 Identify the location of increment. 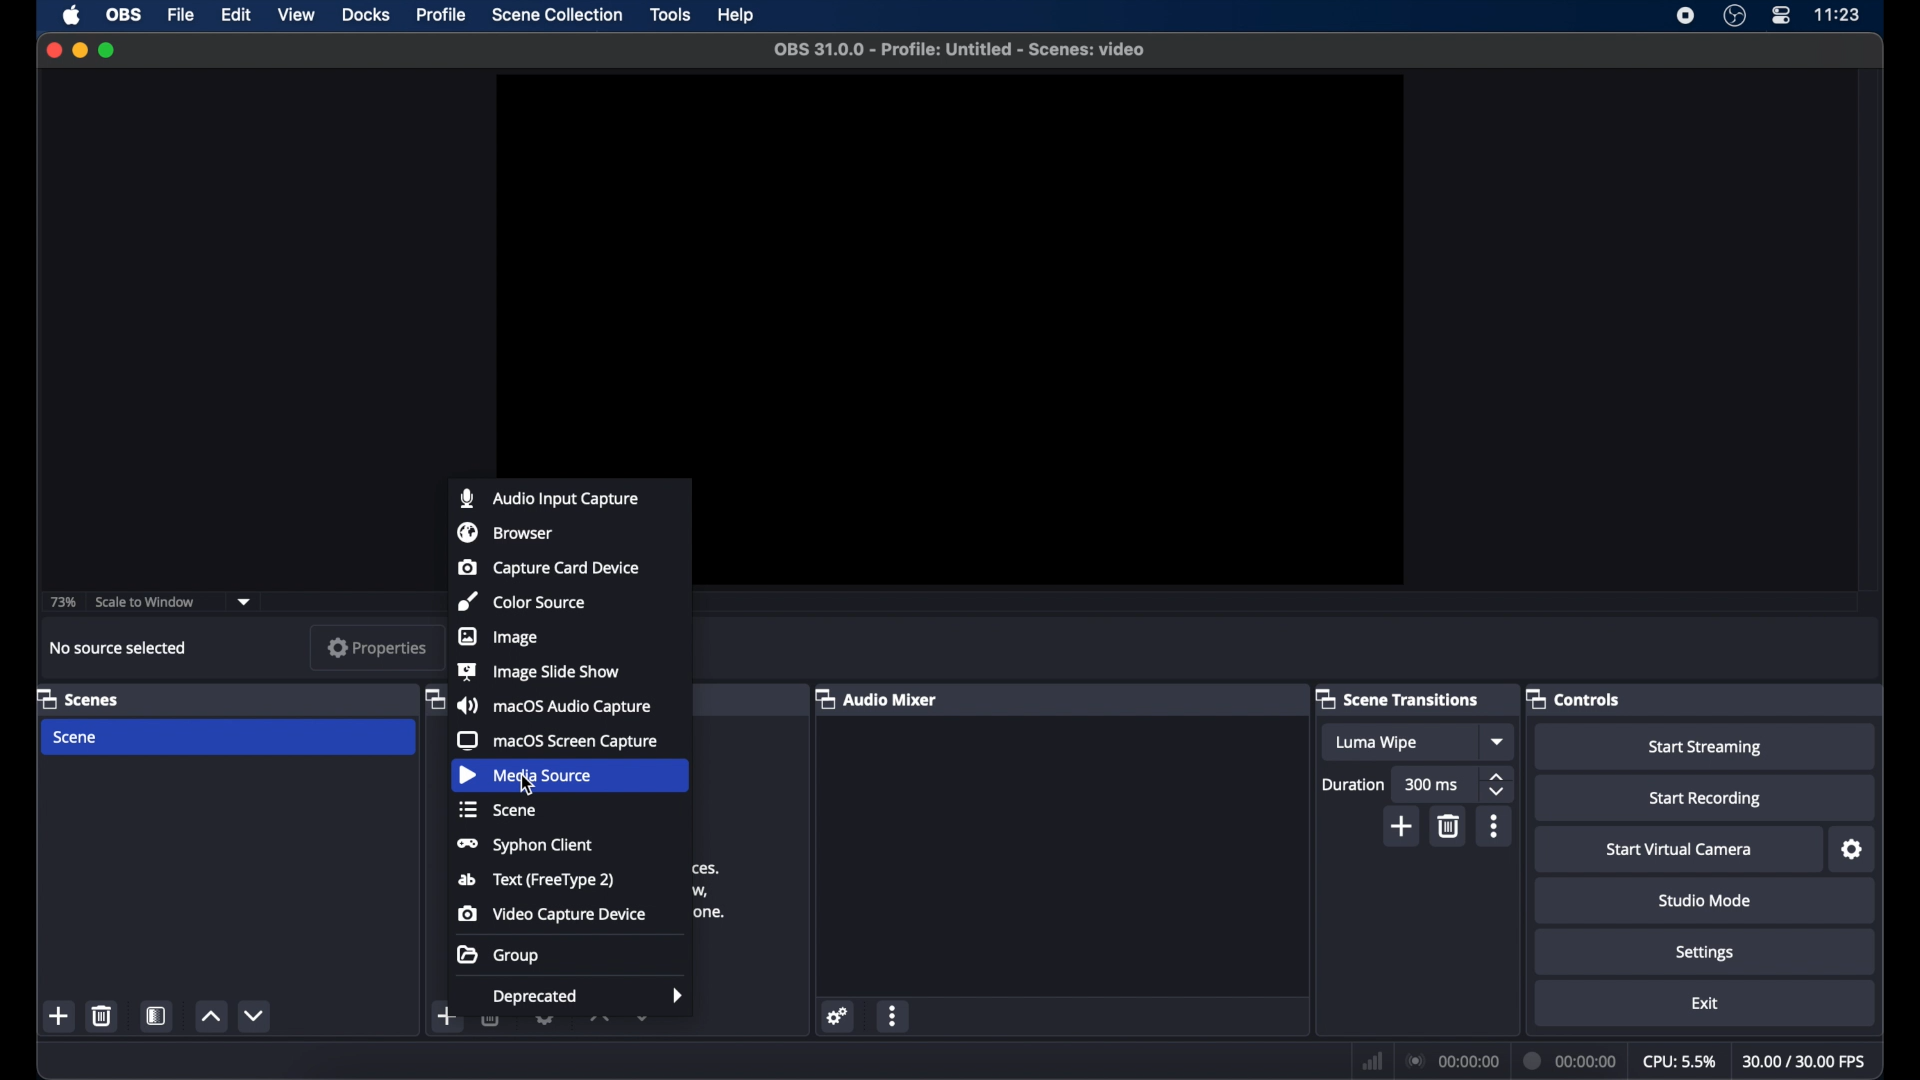
(210, 1017).